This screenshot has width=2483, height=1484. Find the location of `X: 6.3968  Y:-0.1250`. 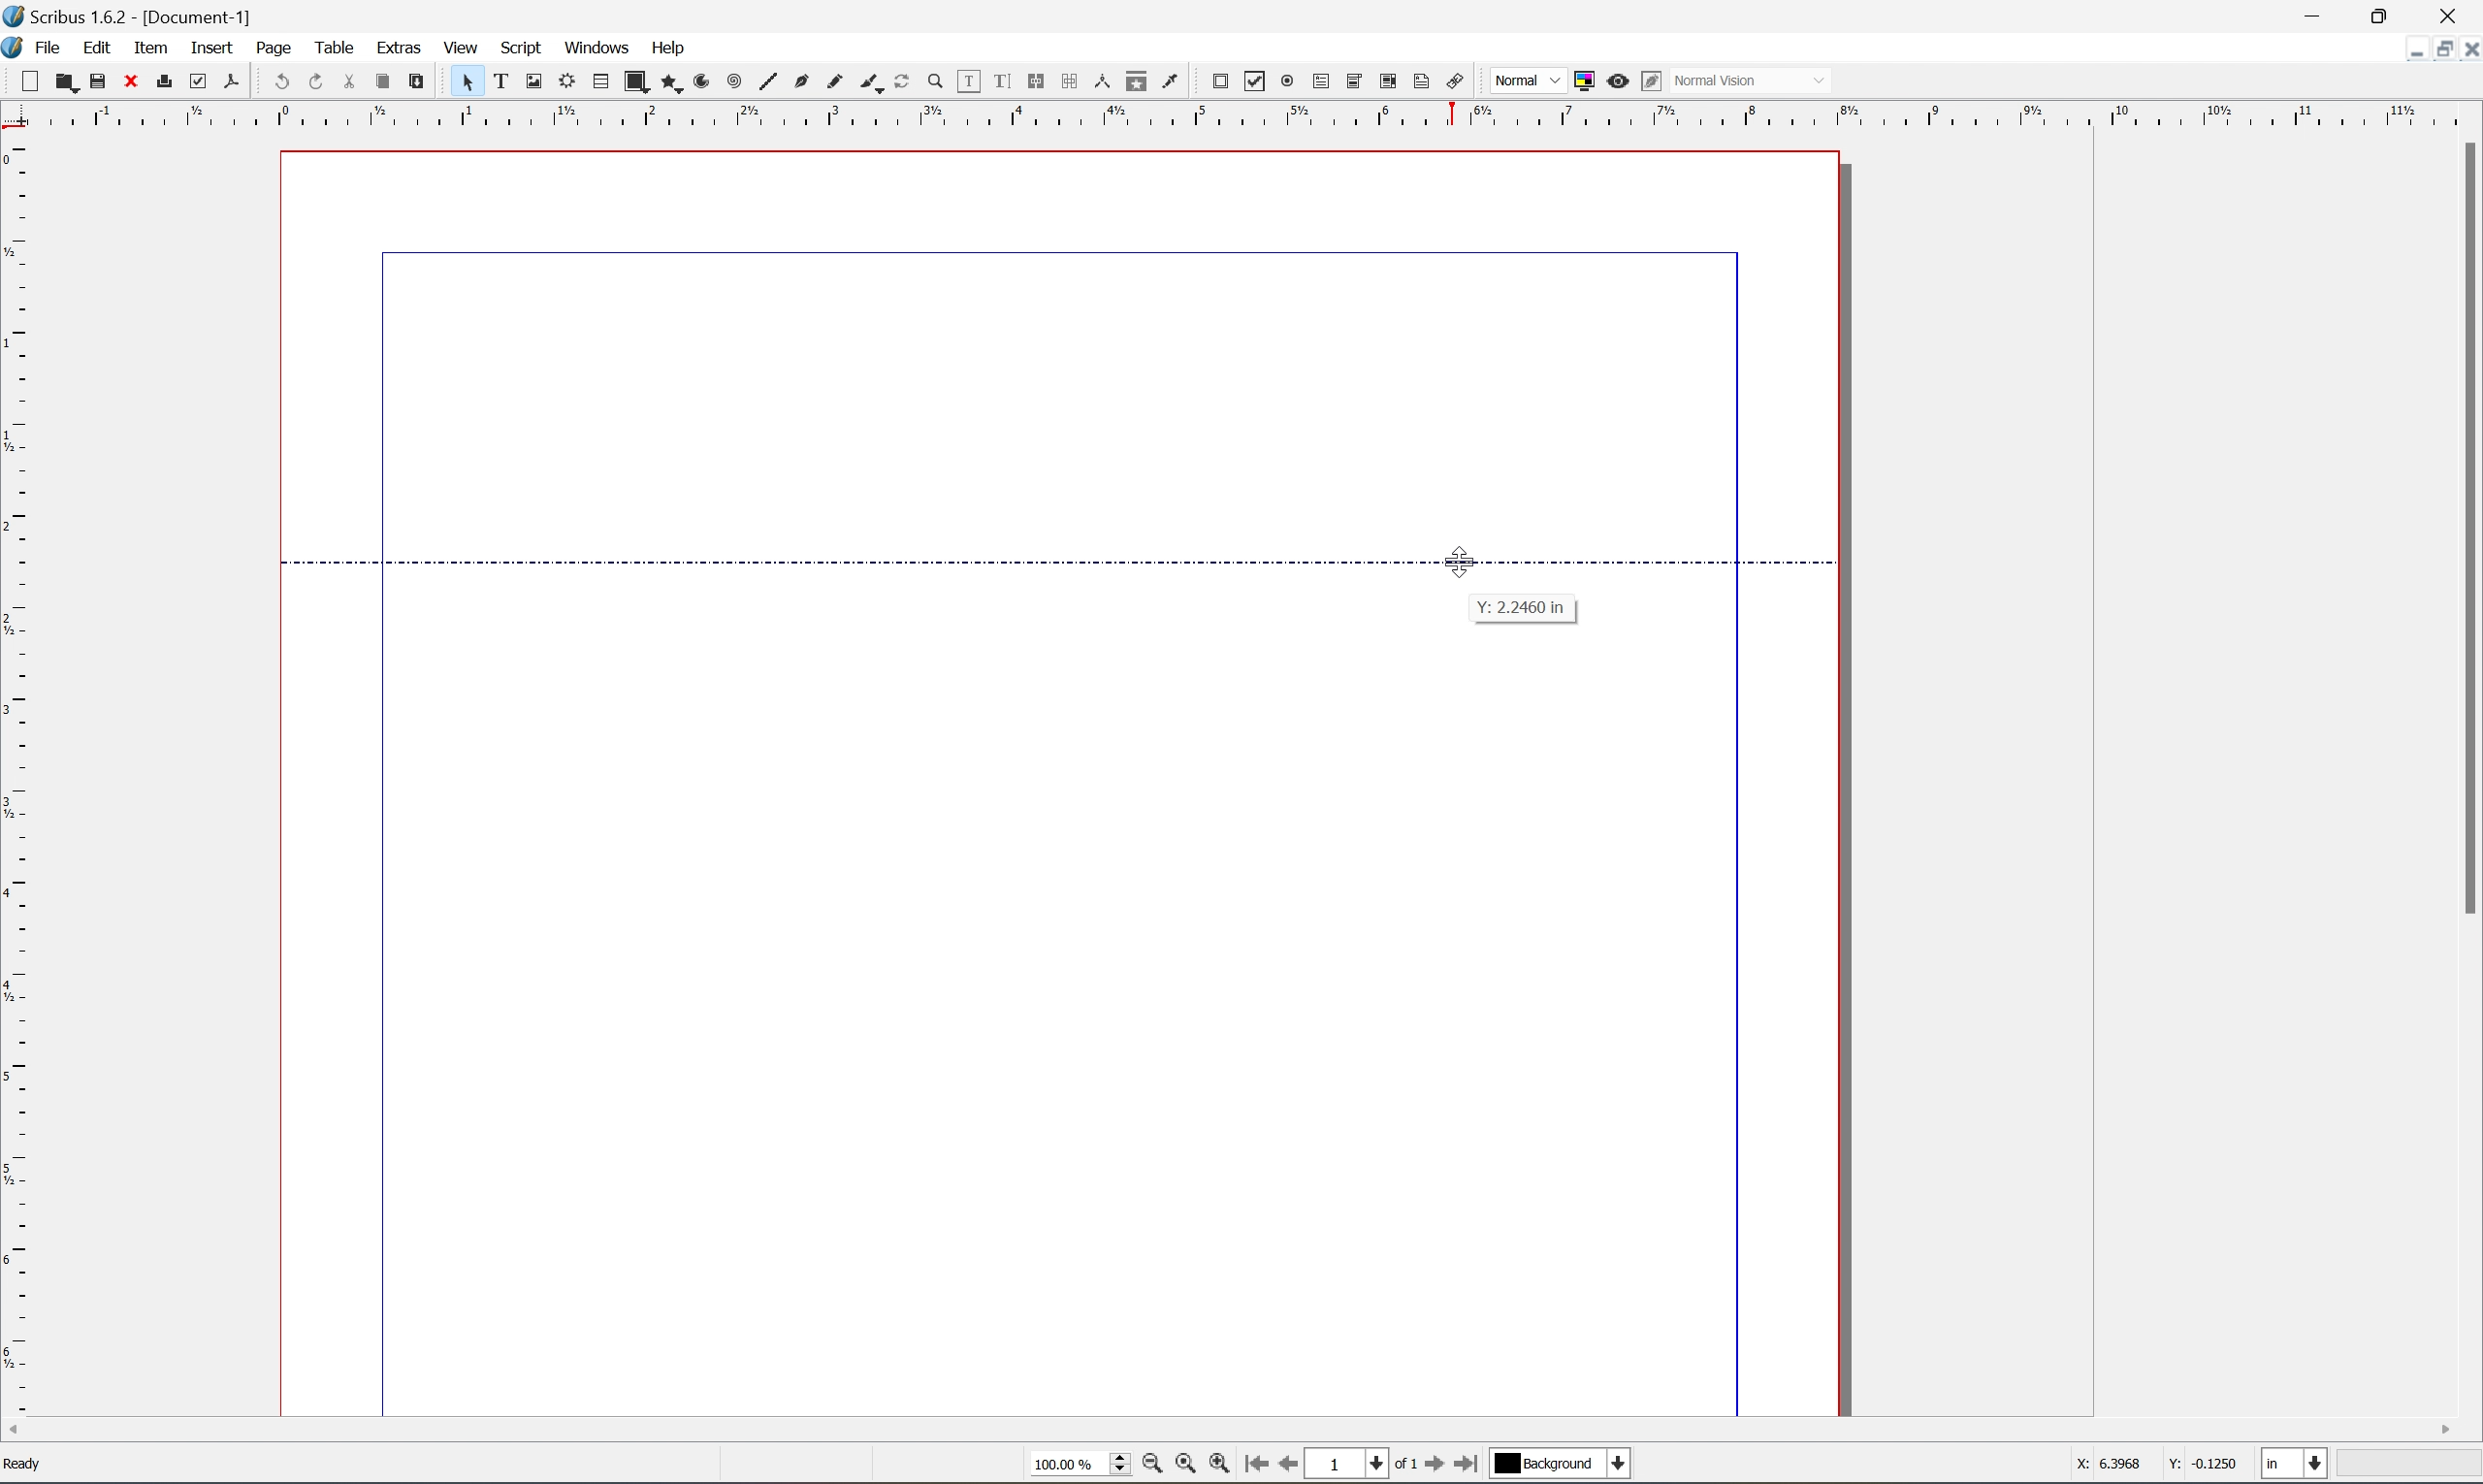

X: 6.3968  Y:-0.1250 is located at coordinates (2150, 1462).